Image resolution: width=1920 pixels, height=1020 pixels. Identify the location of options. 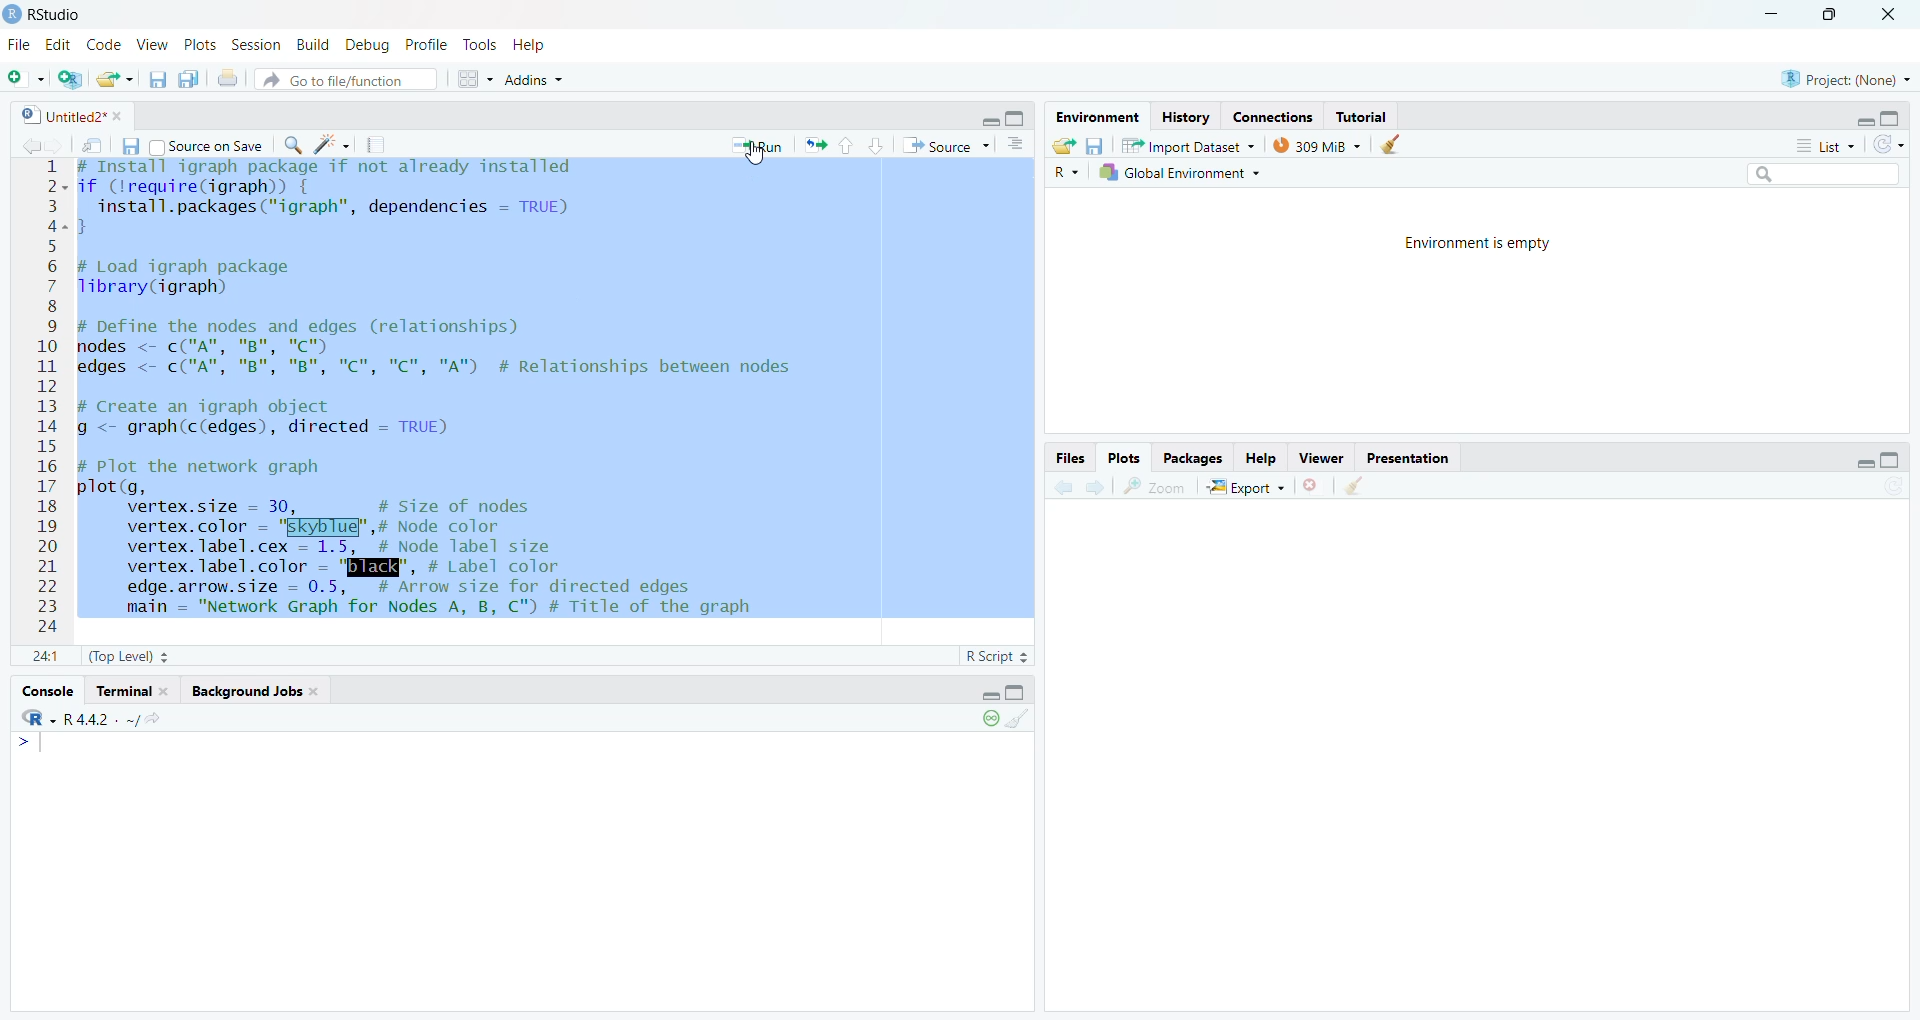
(1013, 148).